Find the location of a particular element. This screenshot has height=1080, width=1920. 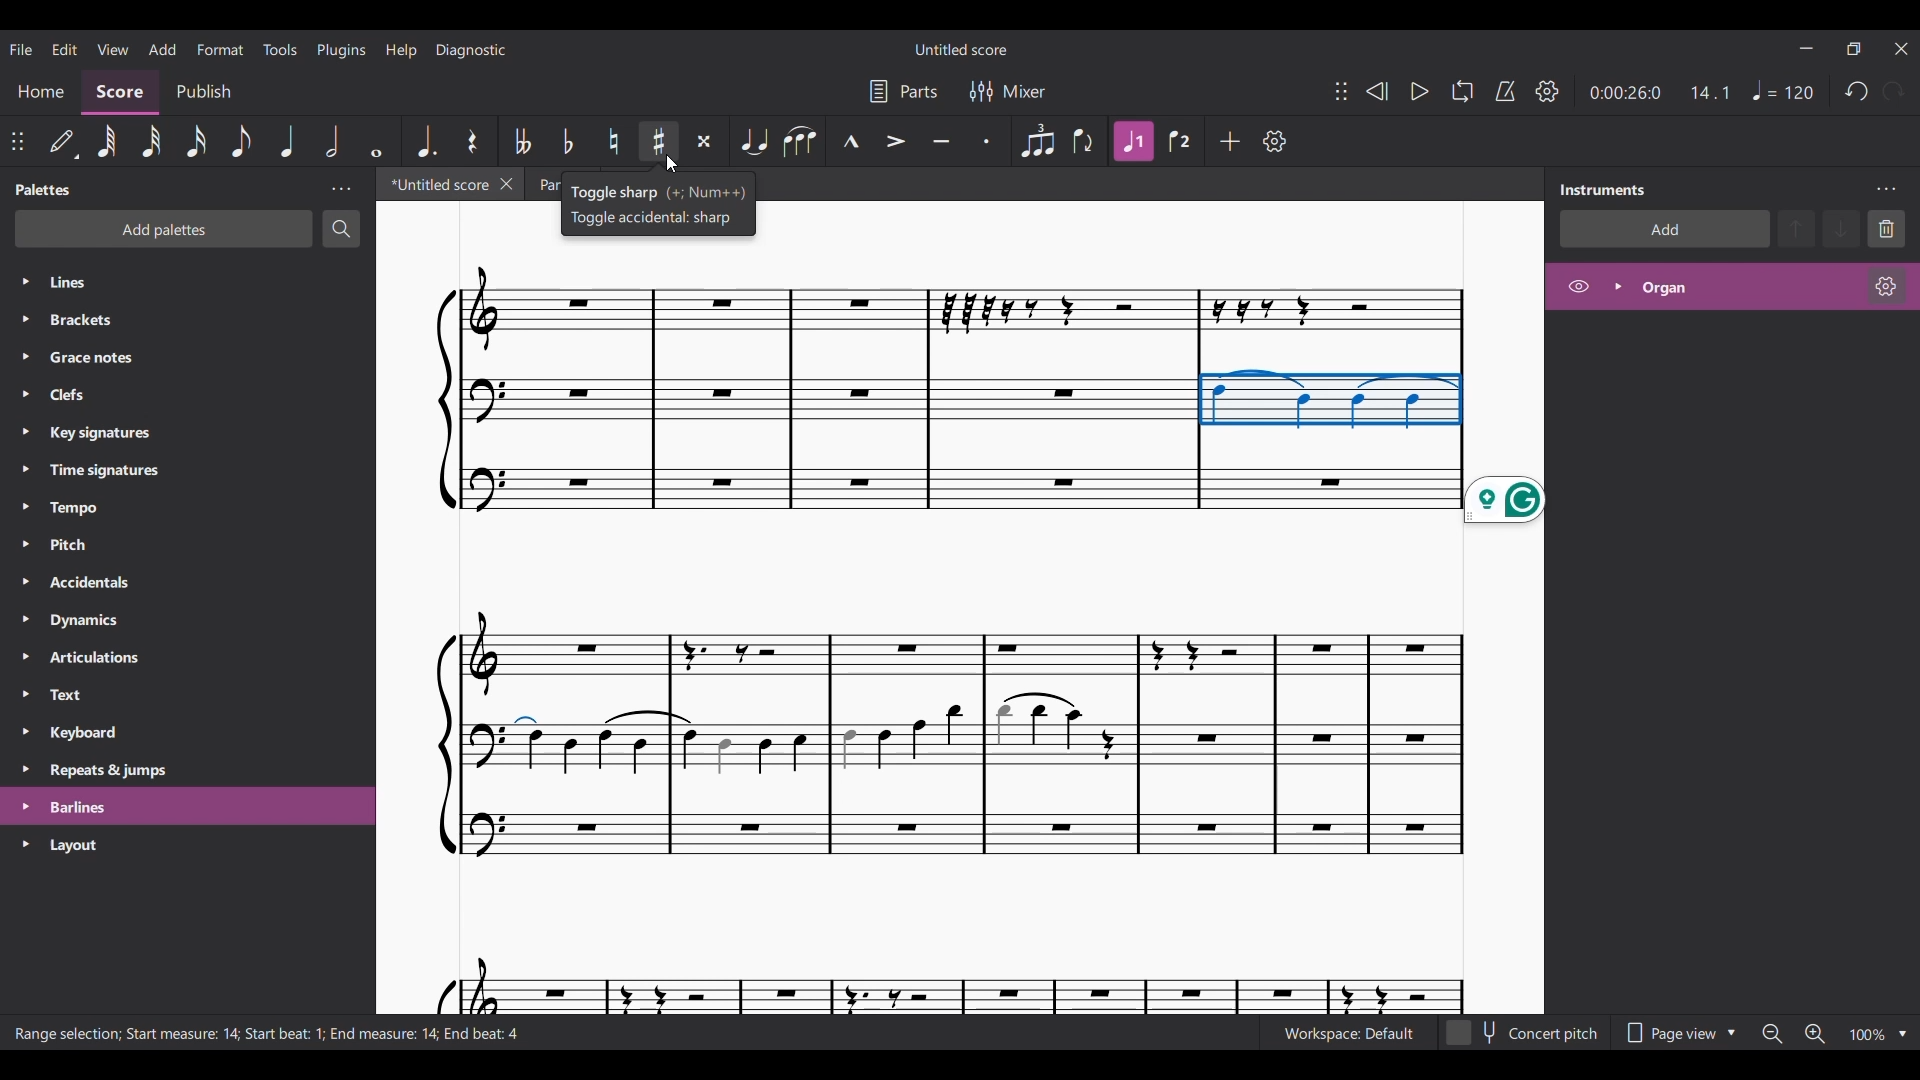

Staccato  is located at coordinates (988, 142).